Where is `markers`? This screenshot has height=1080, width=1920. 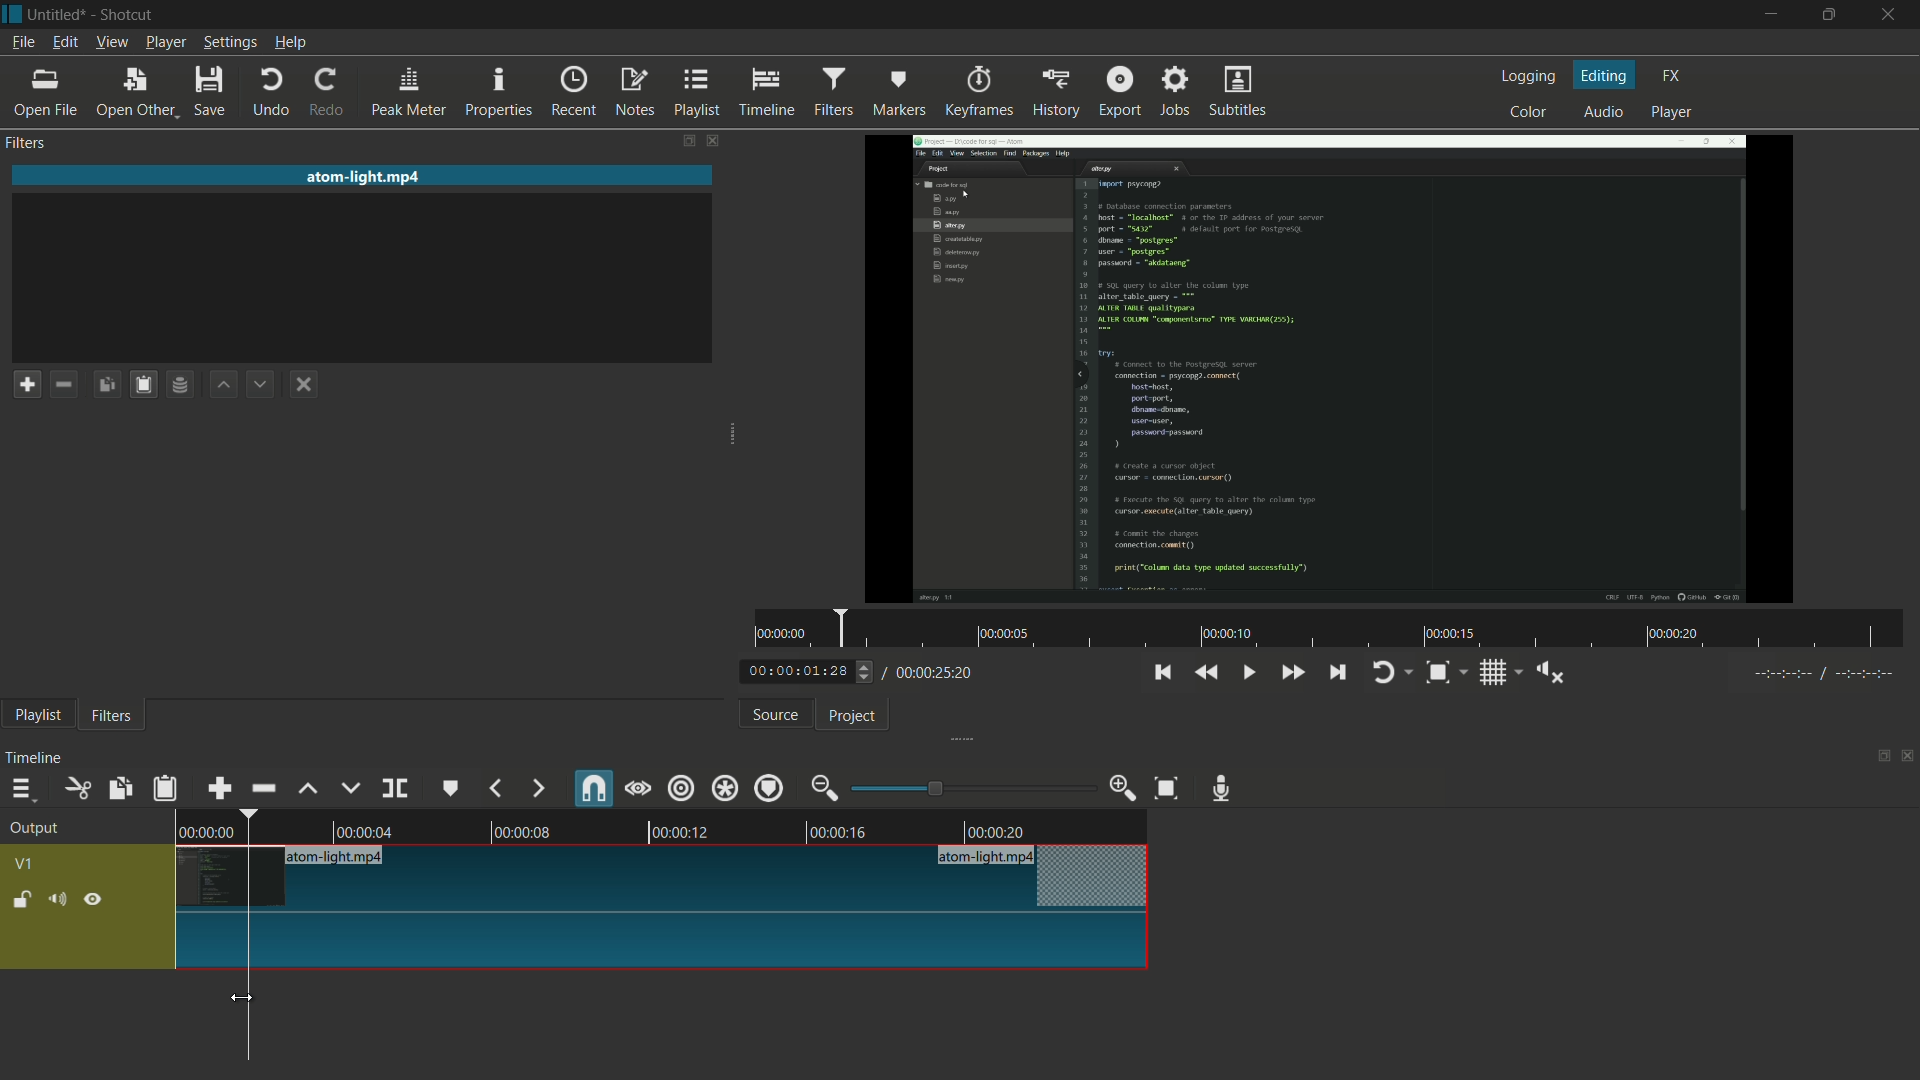 markers is located at coordinates (899, 93).